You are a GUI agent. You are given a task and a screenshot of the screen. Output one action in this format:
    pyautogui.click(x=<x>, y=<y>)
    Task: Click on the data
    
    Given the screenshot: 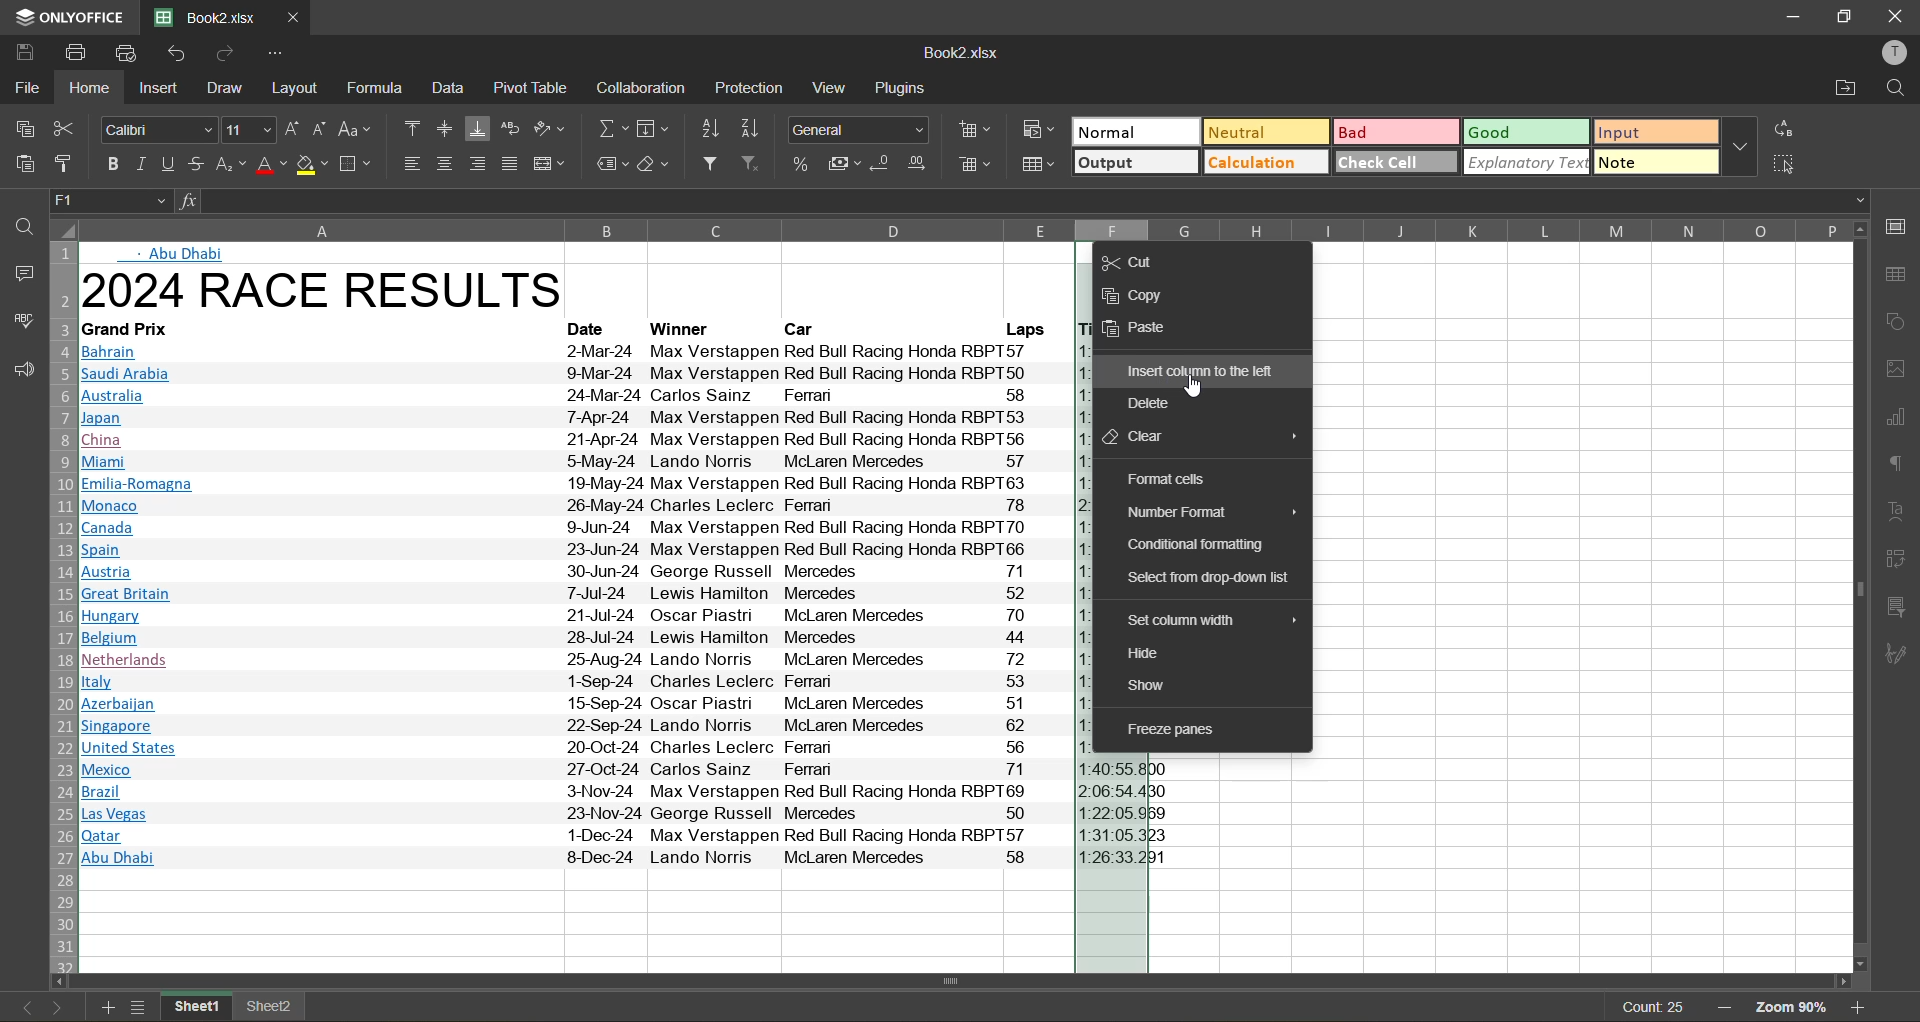 What is the action you would take?
    pyautogui.click(x=446, y=88)
    